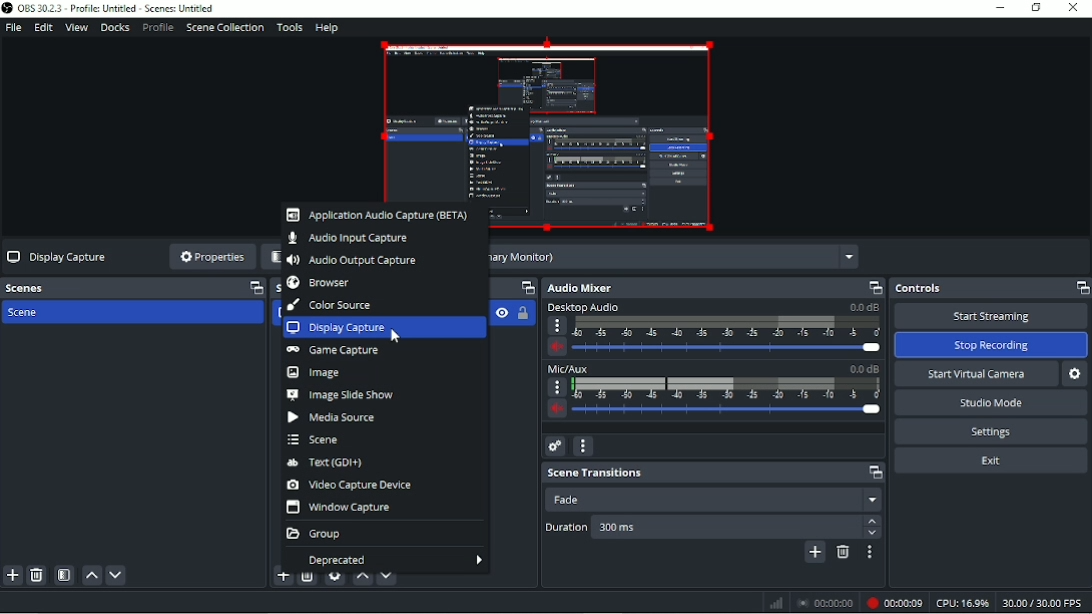 The height and width of the screenshot is (614, 1092). What do you see at coordinates (814, 553) in the screenshot?
I see `Add configurable transition` at bounding box center [814, 553].